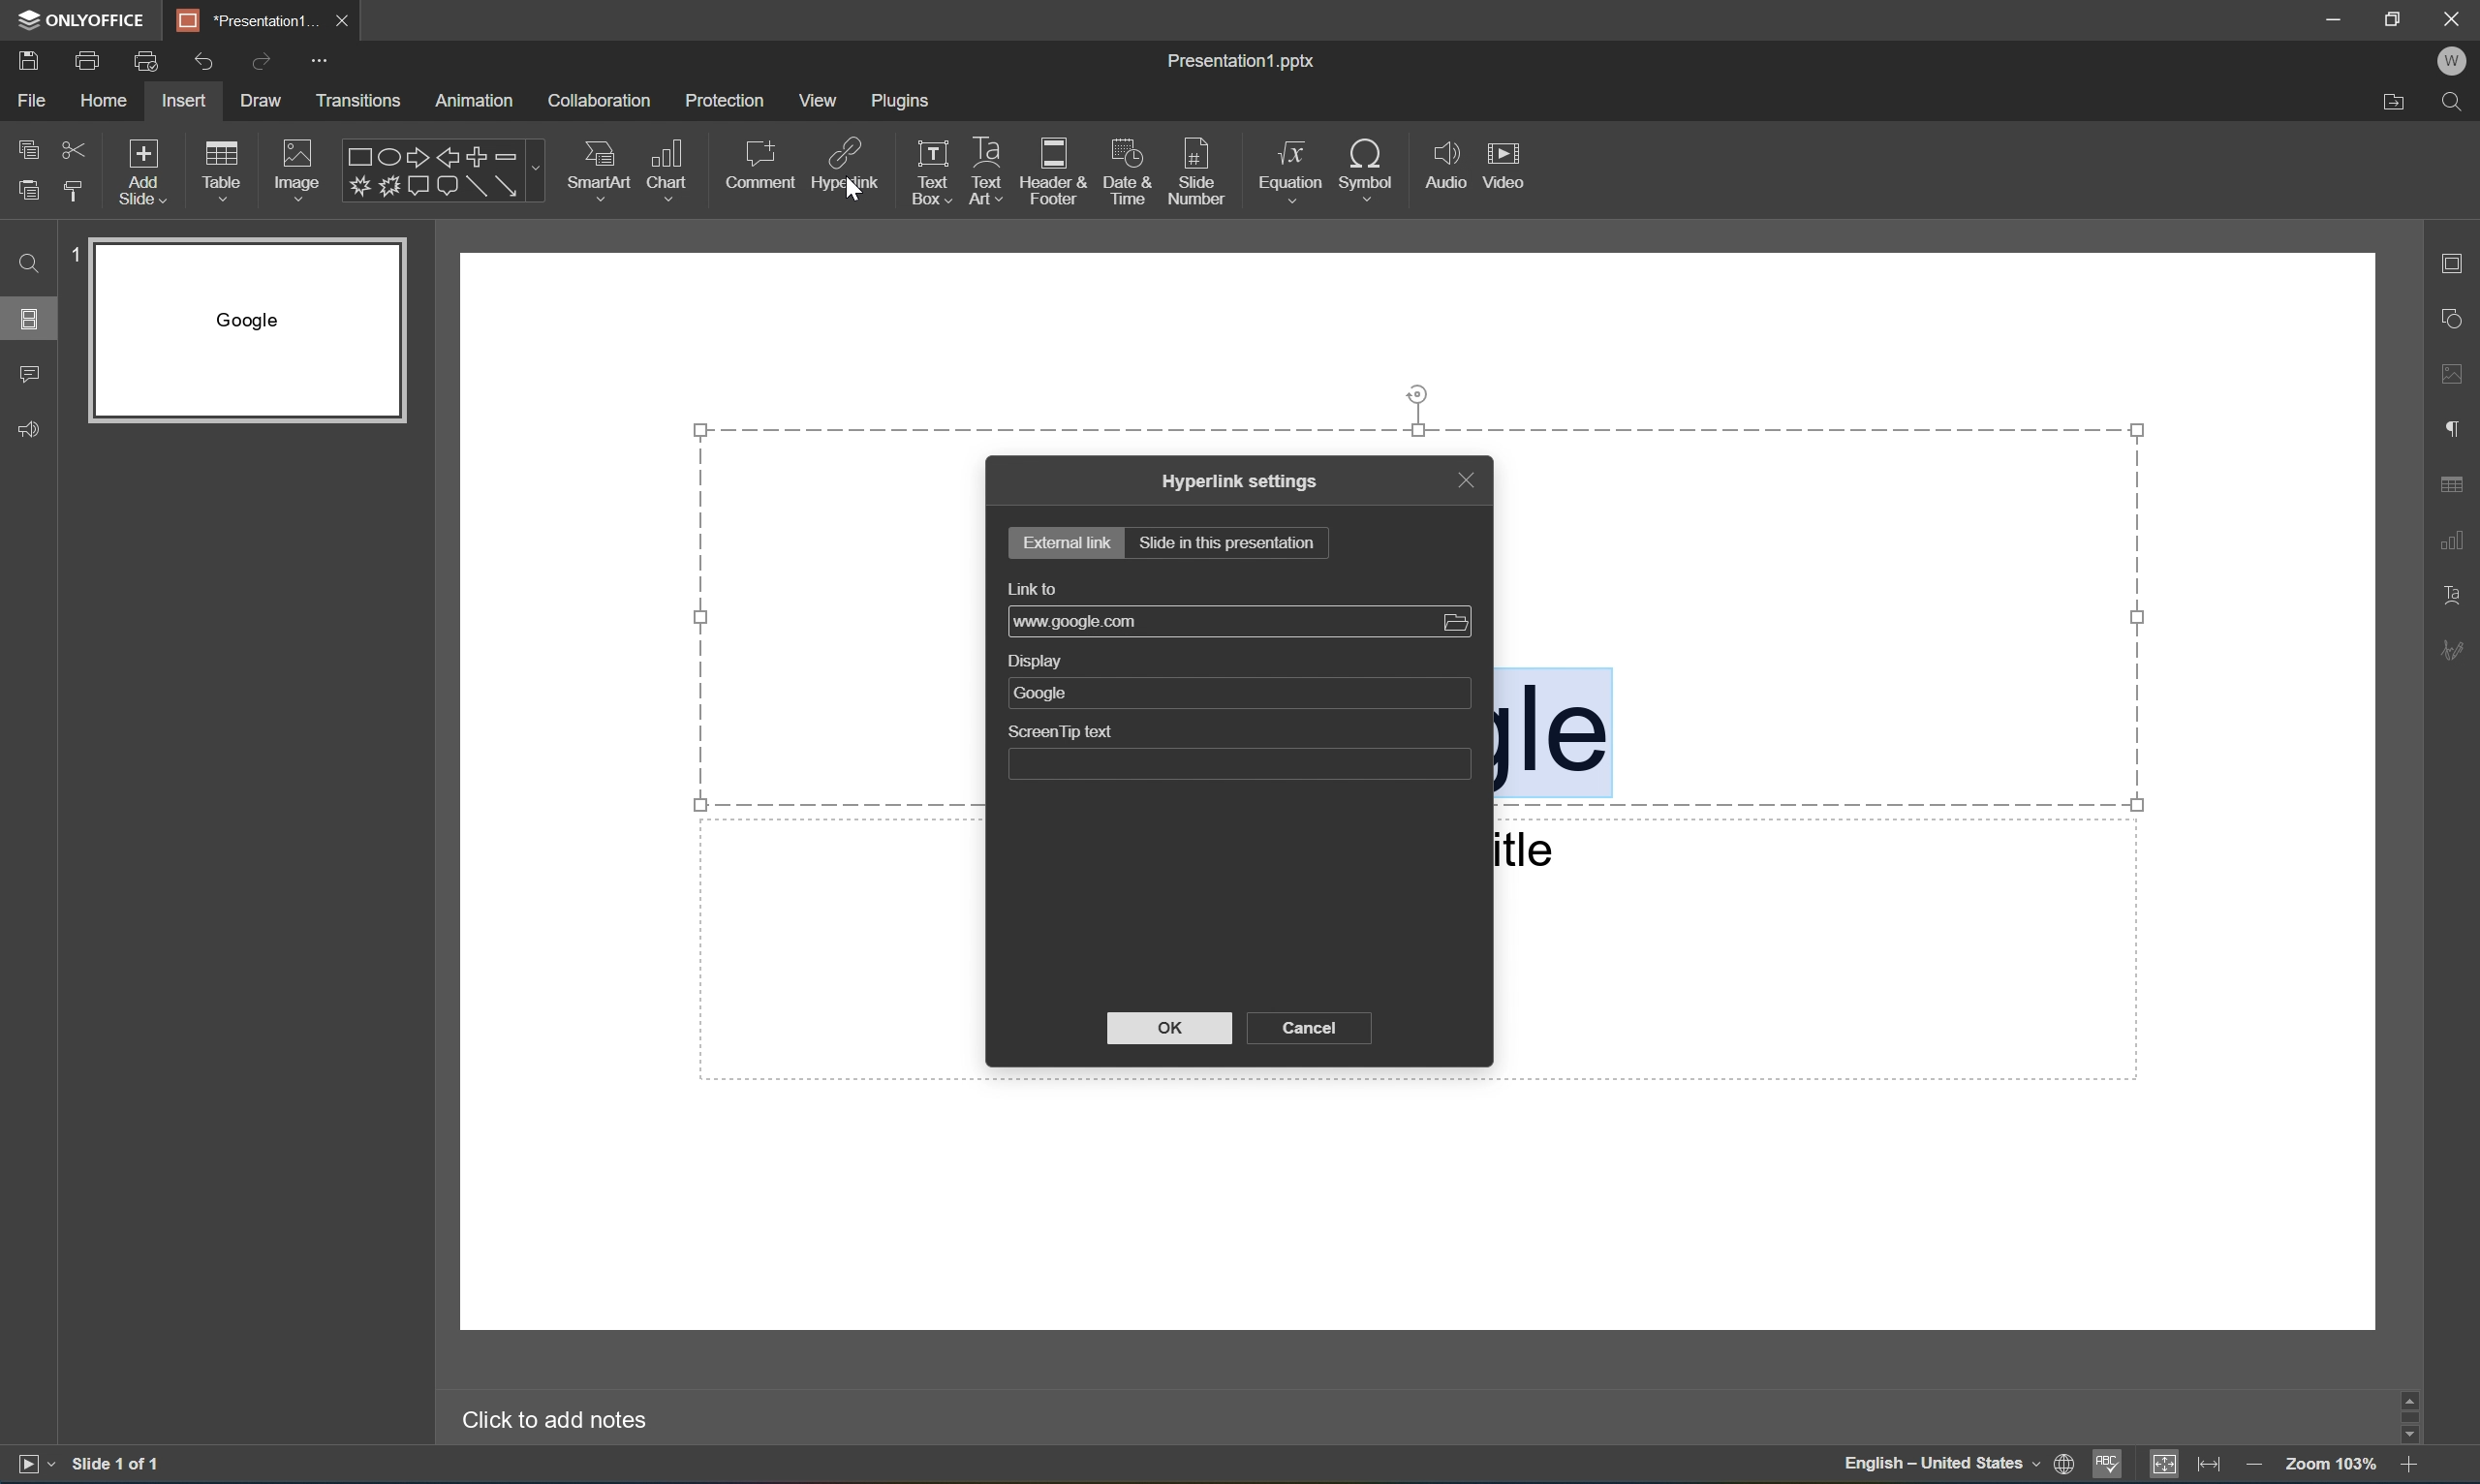  Describe the element at coordinates (1204, 169) in the screenshot. I see `Slide number` at that location.